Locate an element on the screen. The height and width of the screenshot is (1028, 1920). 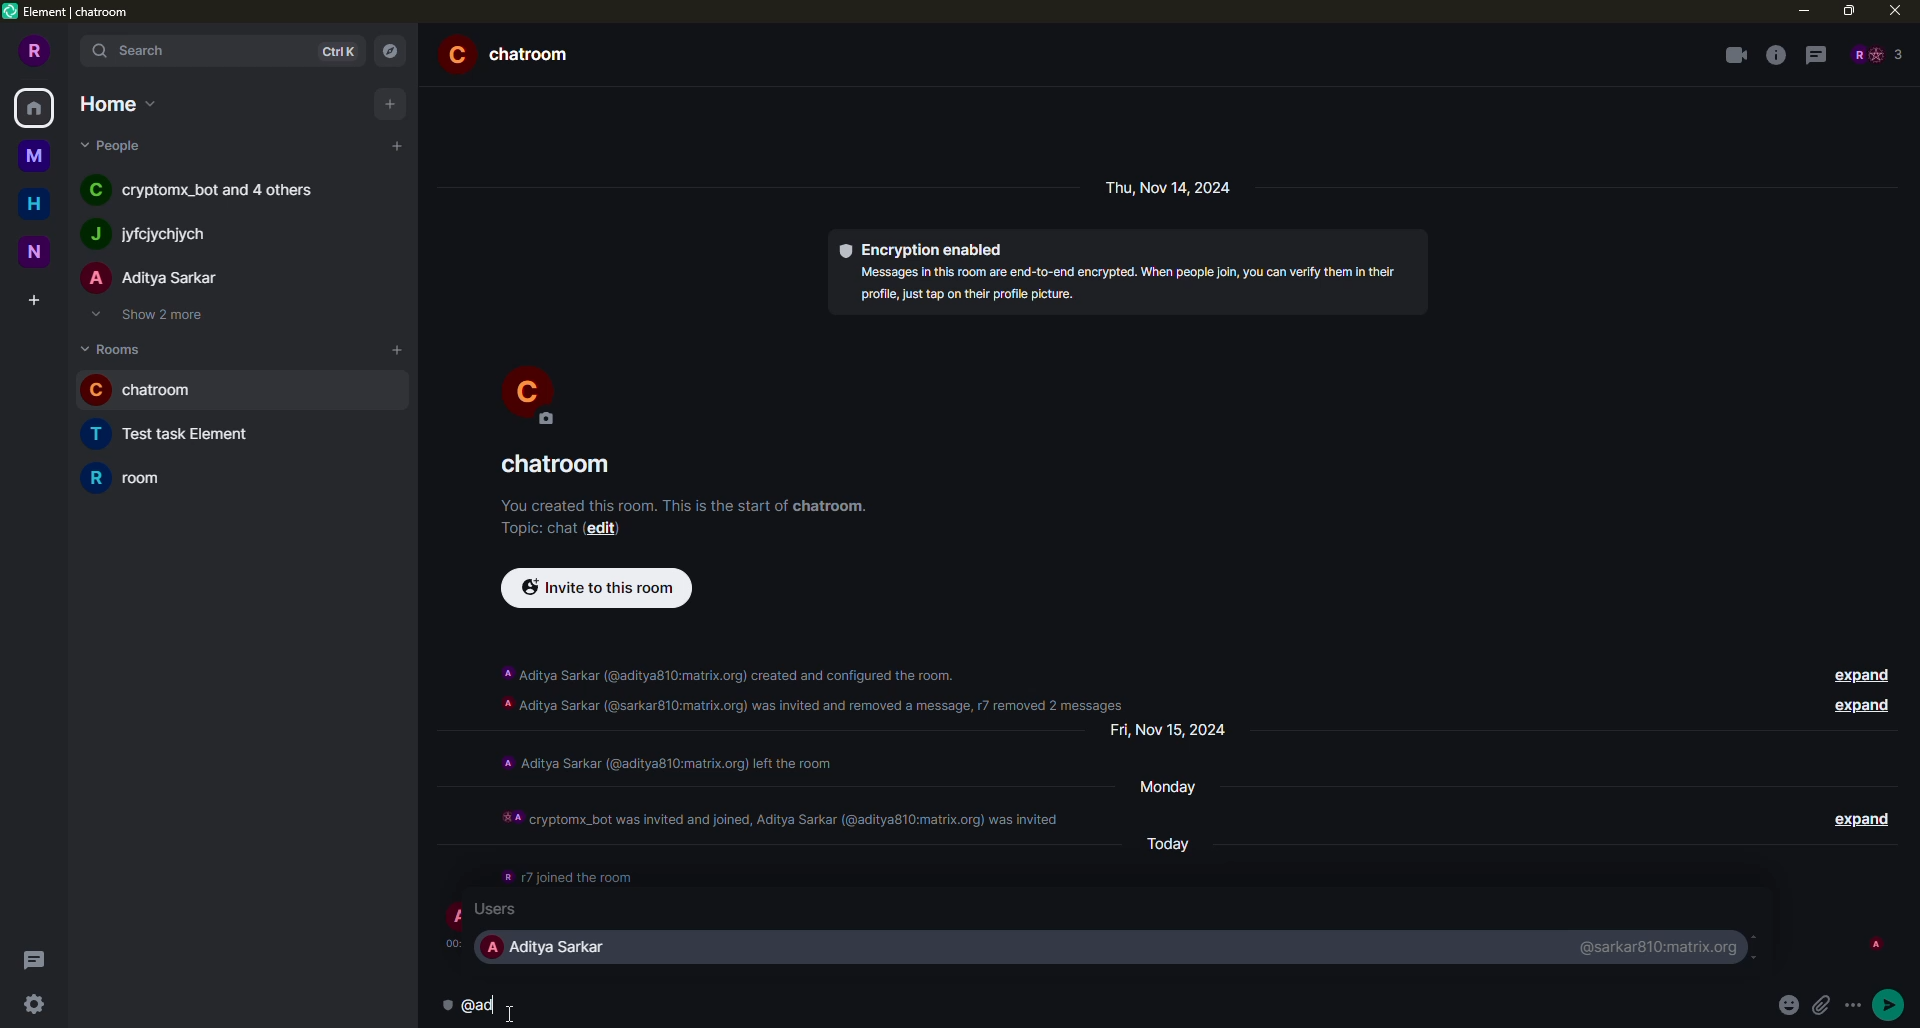
cursor is located at coordinates (516, 1007).